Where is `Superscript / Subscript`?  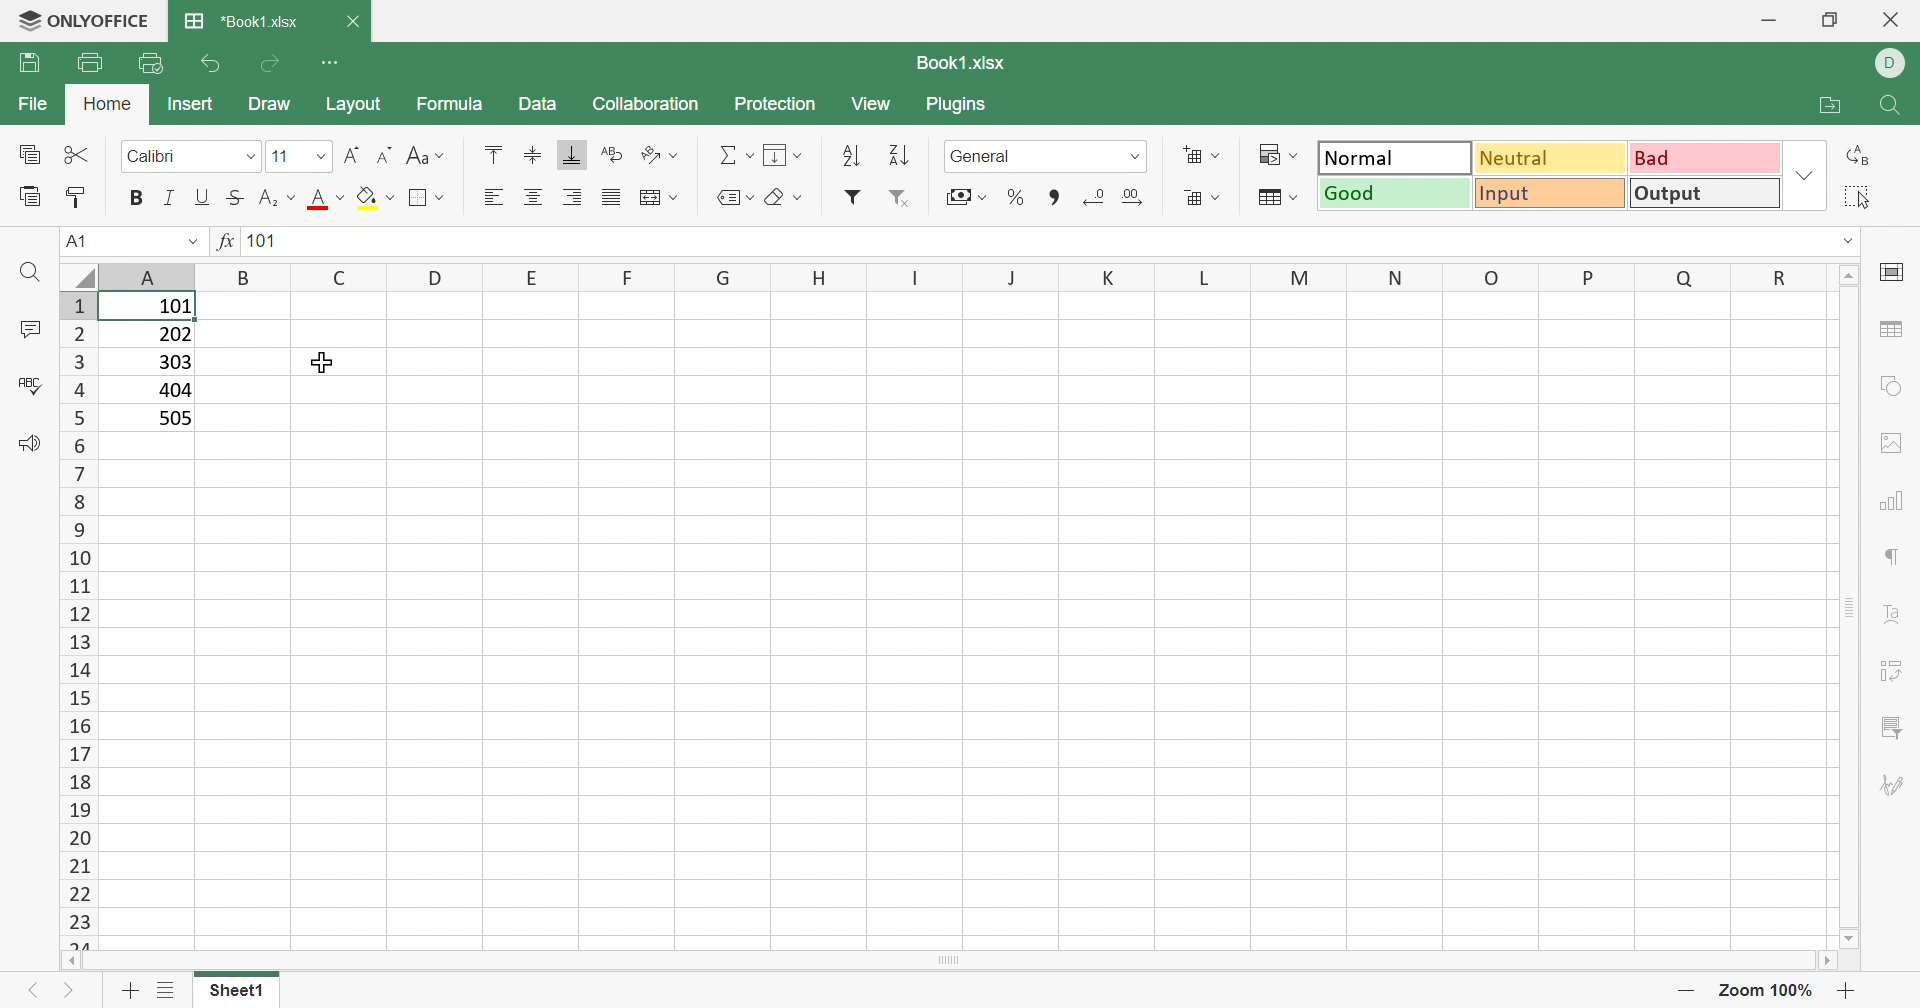
Superscript / Subscript is located at coordinates (278, 201).